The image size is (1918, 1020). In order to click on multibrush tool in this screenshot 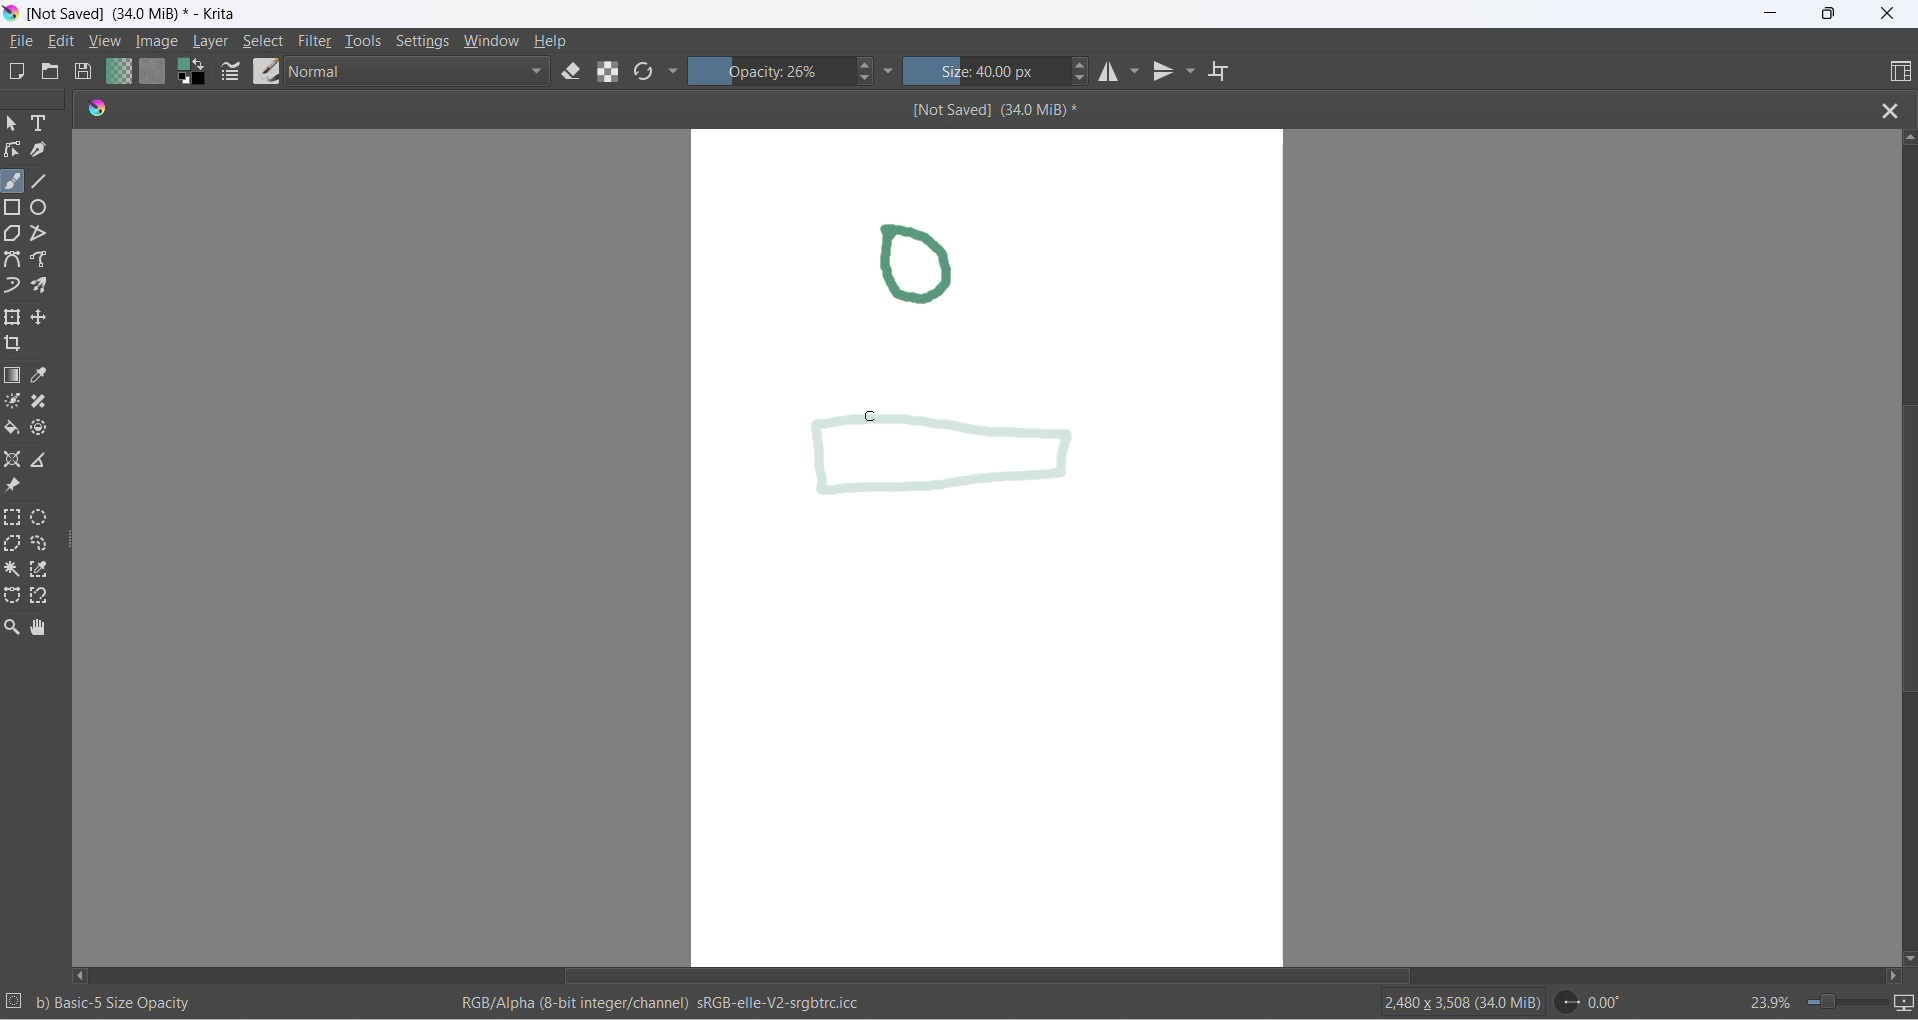, I will do `click(49, 287)`.